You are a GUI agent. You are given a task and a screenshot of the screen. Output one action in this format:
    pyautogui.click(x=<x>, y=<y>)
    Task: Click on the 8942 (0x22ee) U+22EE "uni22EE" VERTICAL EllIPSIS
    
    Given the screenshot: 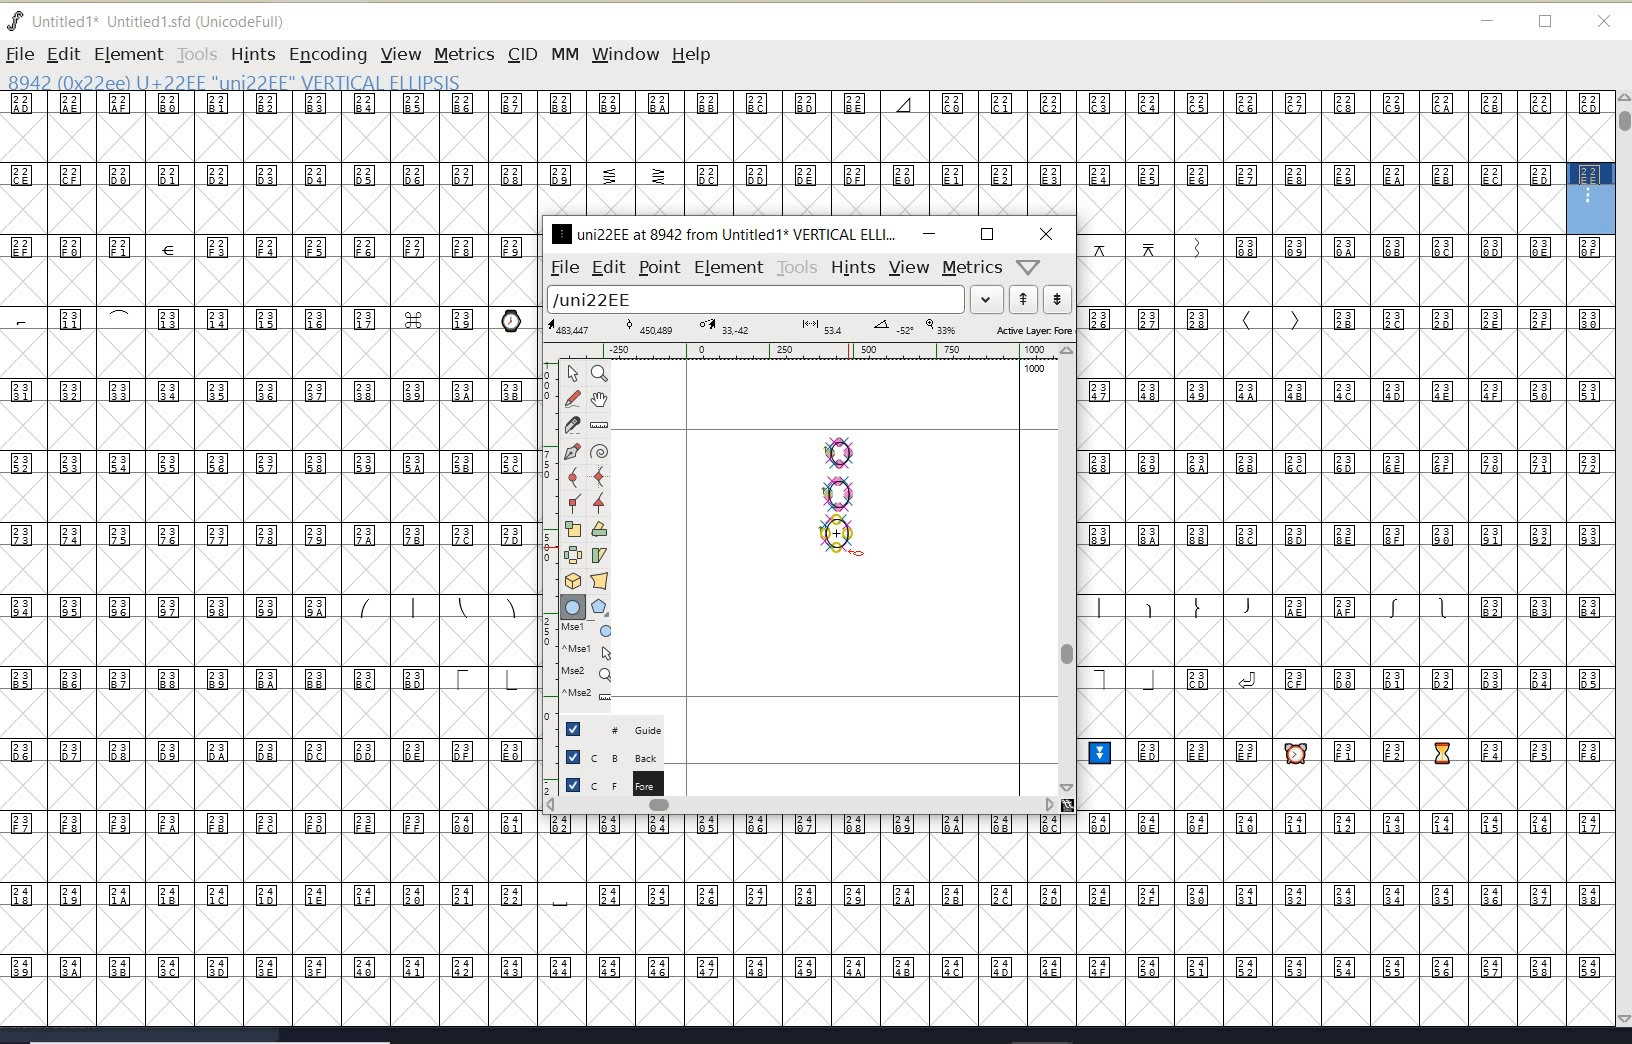 What is the action you would take?
    pyautogui.click(x=300, y=81)
    